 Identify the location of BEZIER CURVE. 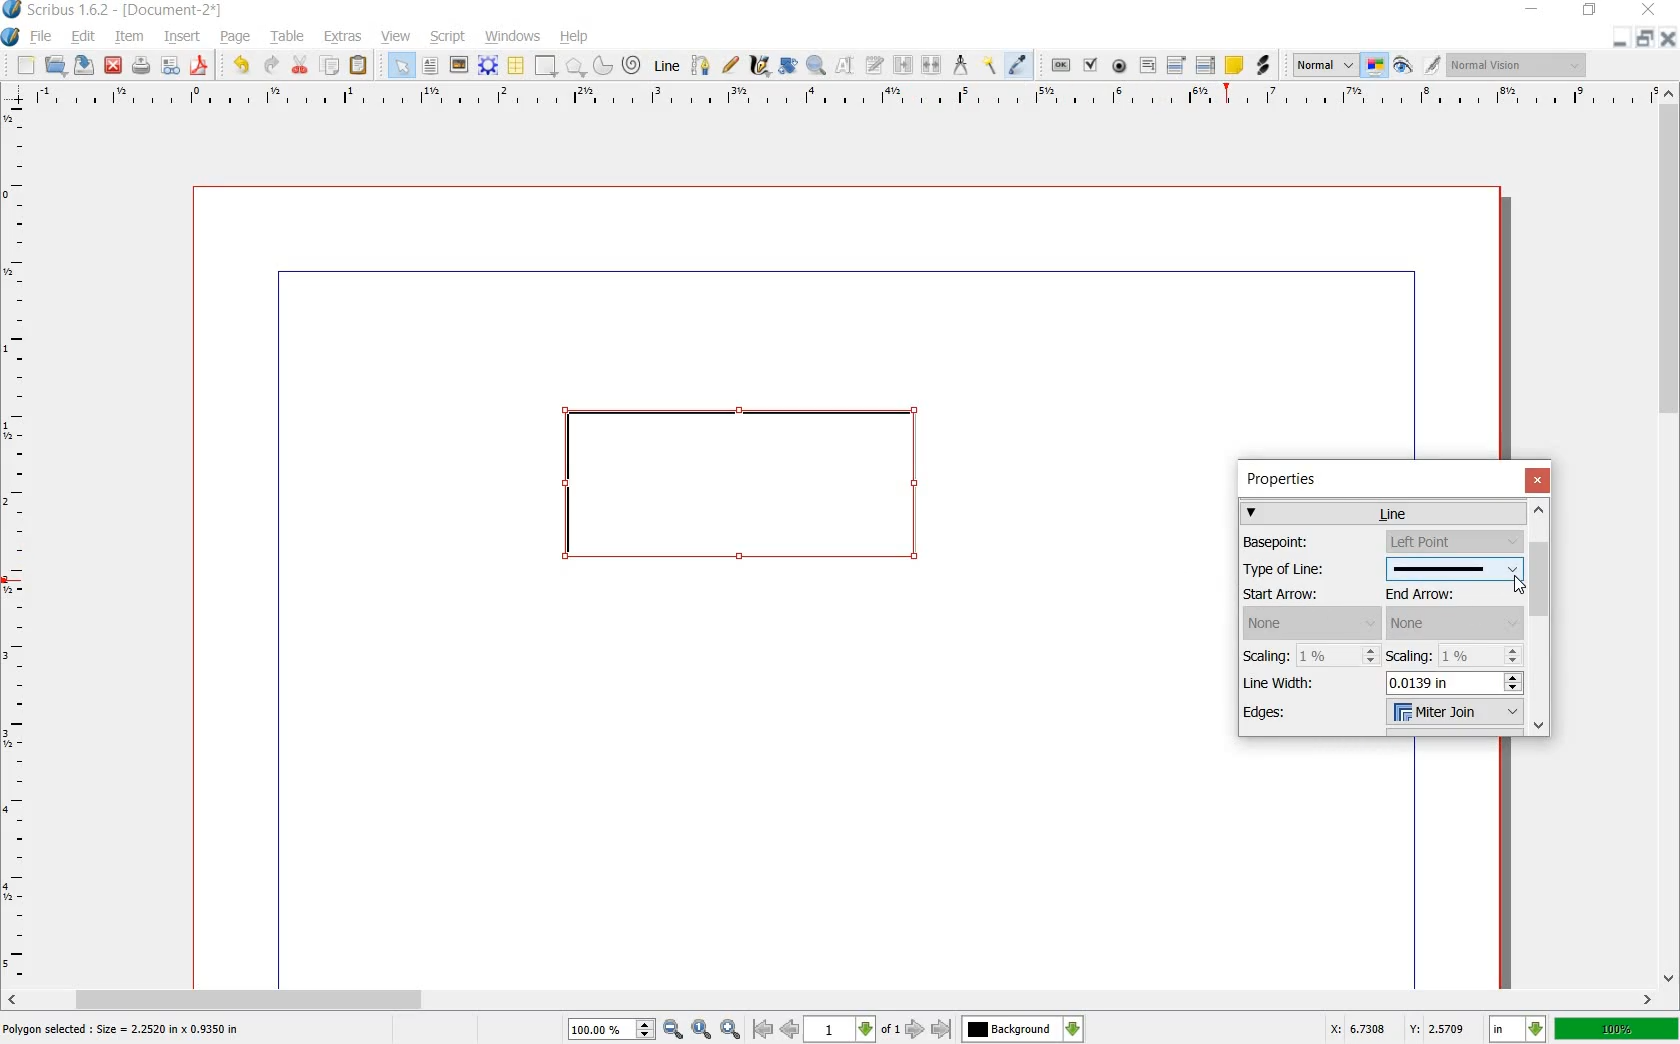
(703, 66).